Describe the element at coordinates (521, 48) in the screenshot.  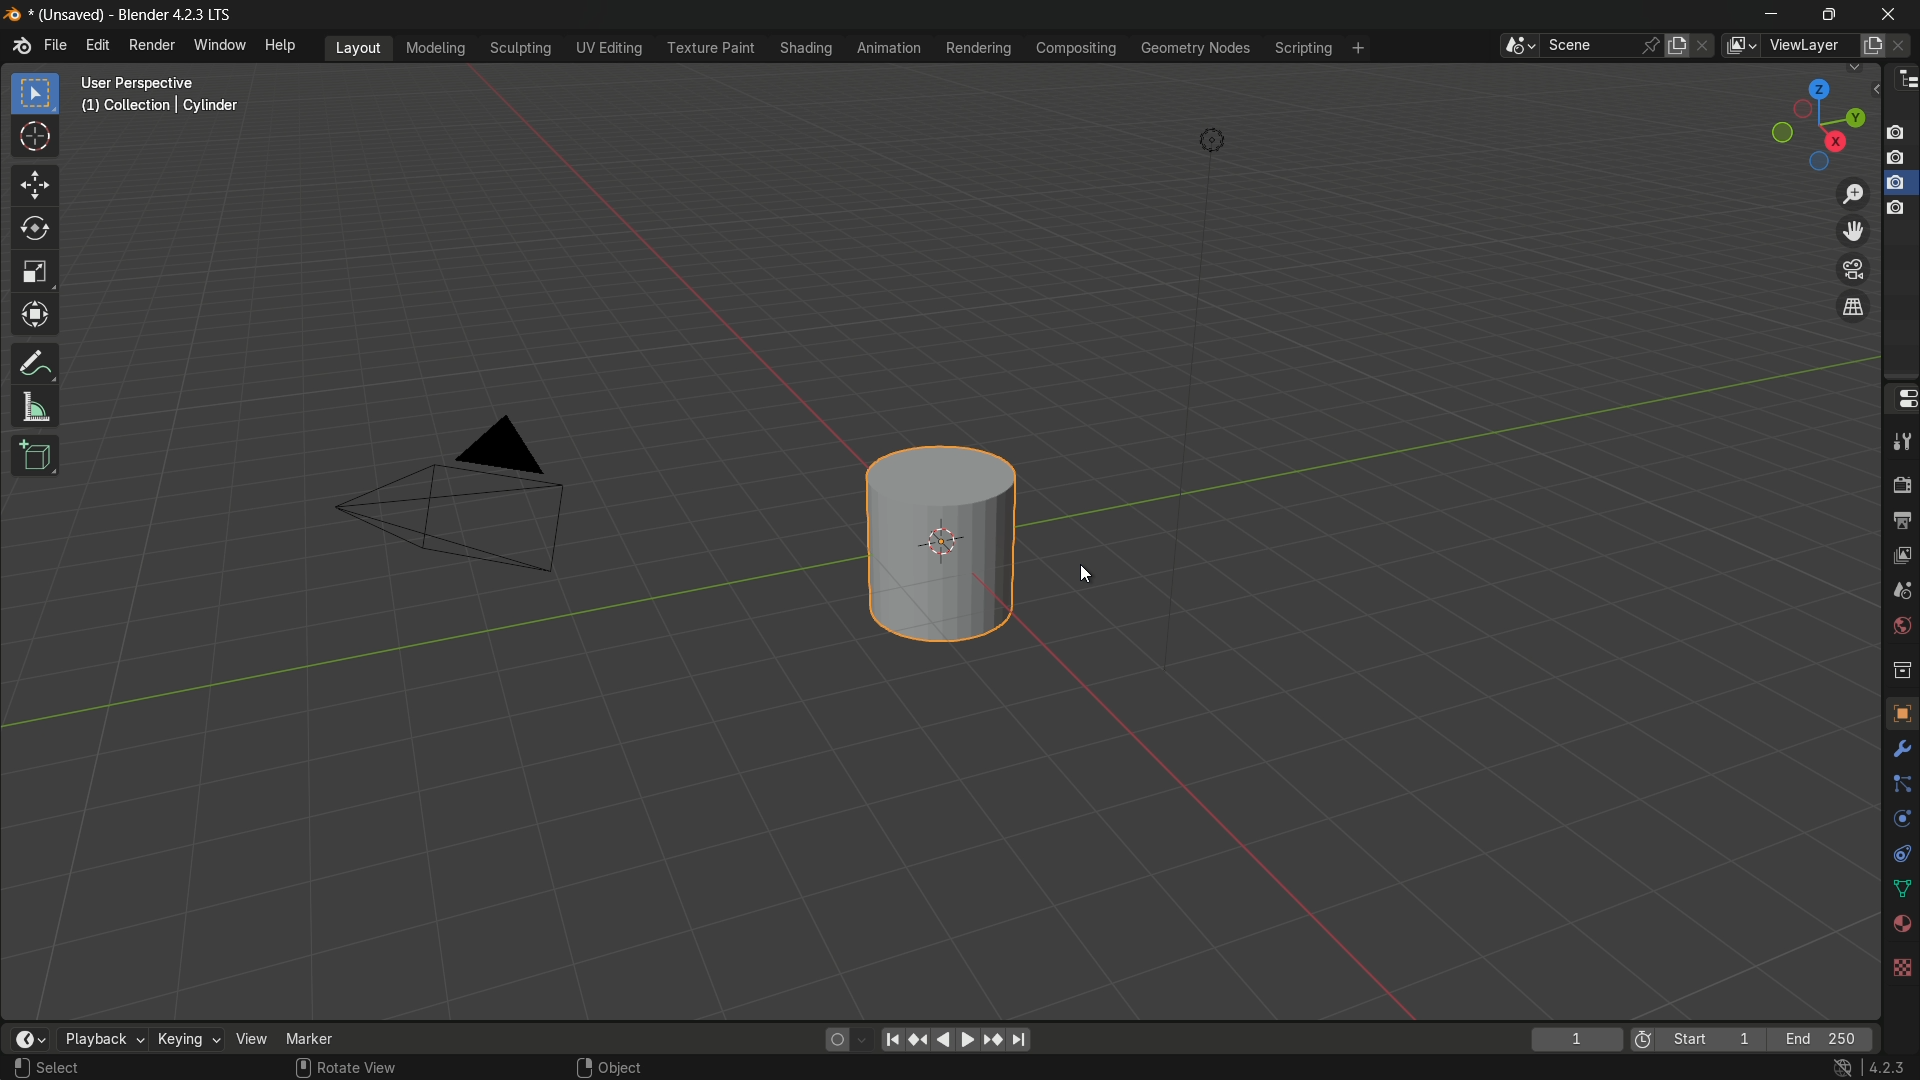
I see `sculpting` at that location.